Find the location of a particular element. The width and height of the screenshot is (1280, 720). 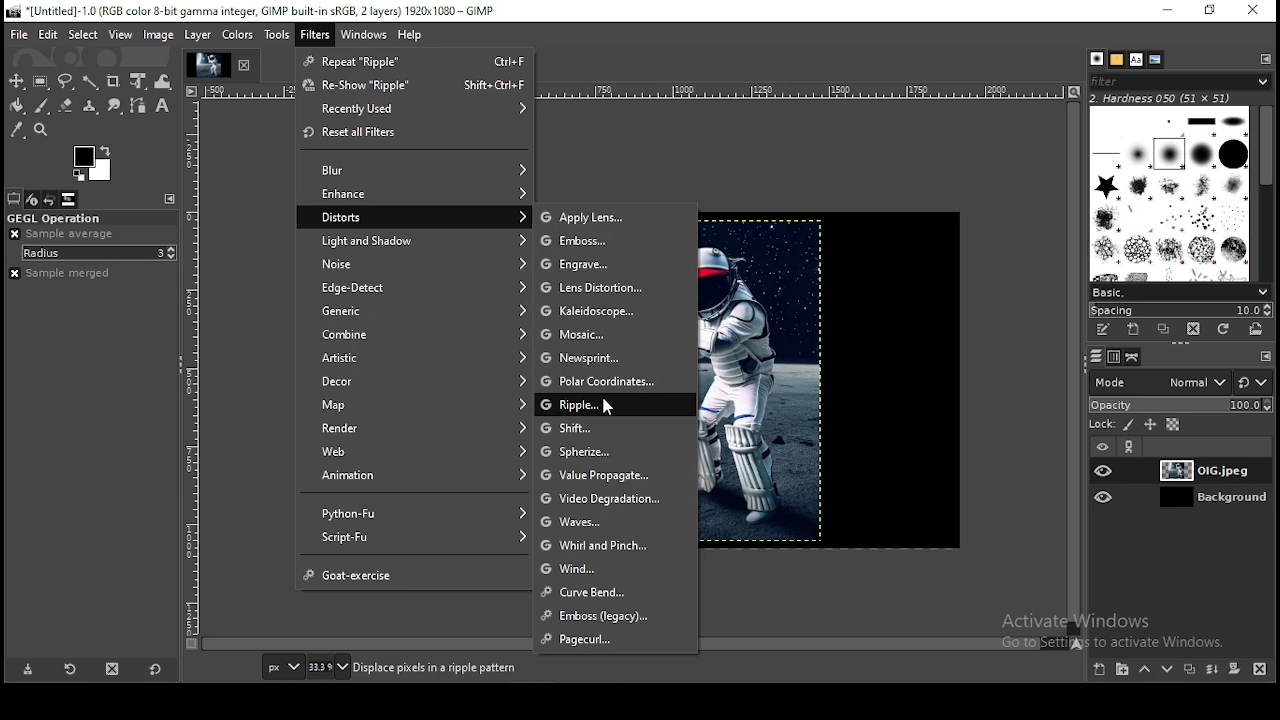

crop is located at coordinates (115, 81).